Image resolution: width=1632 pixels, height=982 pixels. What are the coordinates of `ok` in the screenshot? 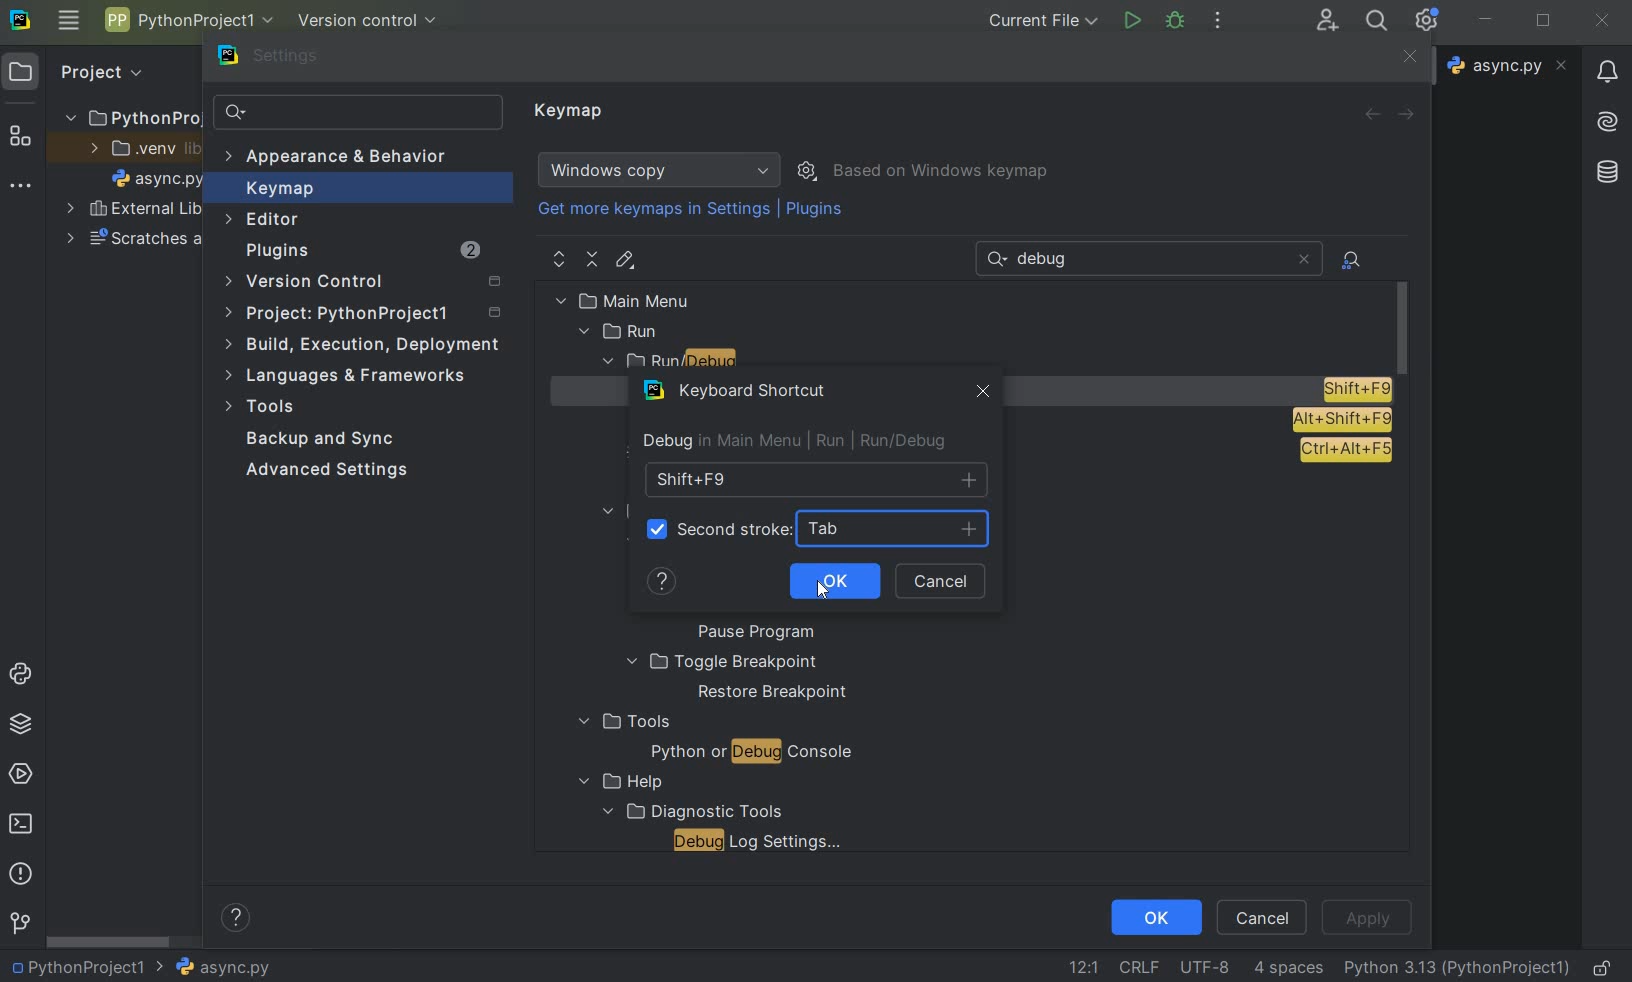 It's located at (829, 581).